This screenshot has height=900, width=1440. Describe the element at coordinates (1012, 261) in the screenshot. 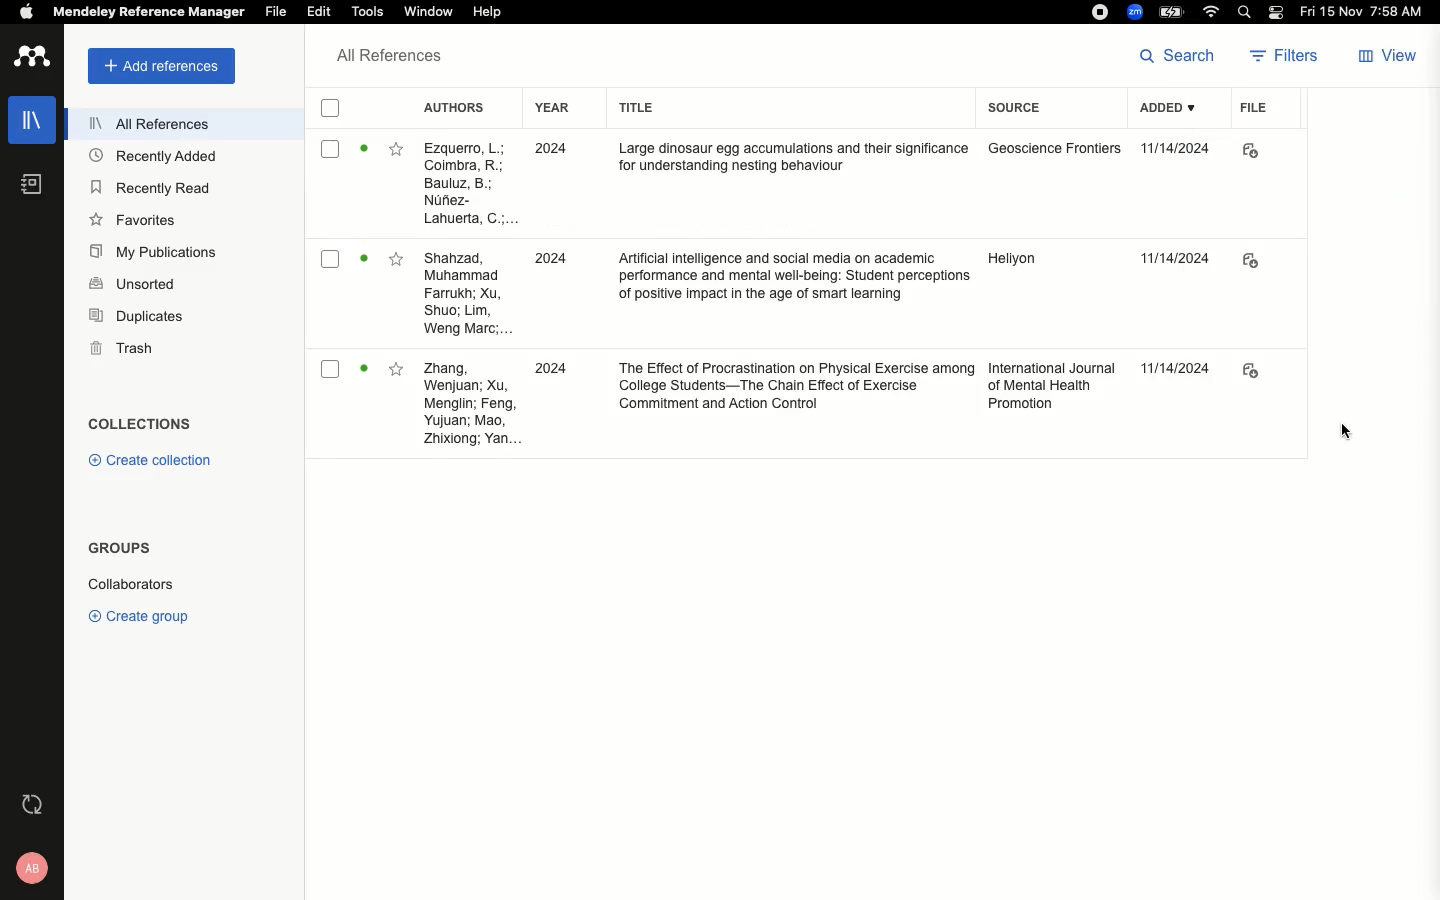

I see `Hellyon` at that location.